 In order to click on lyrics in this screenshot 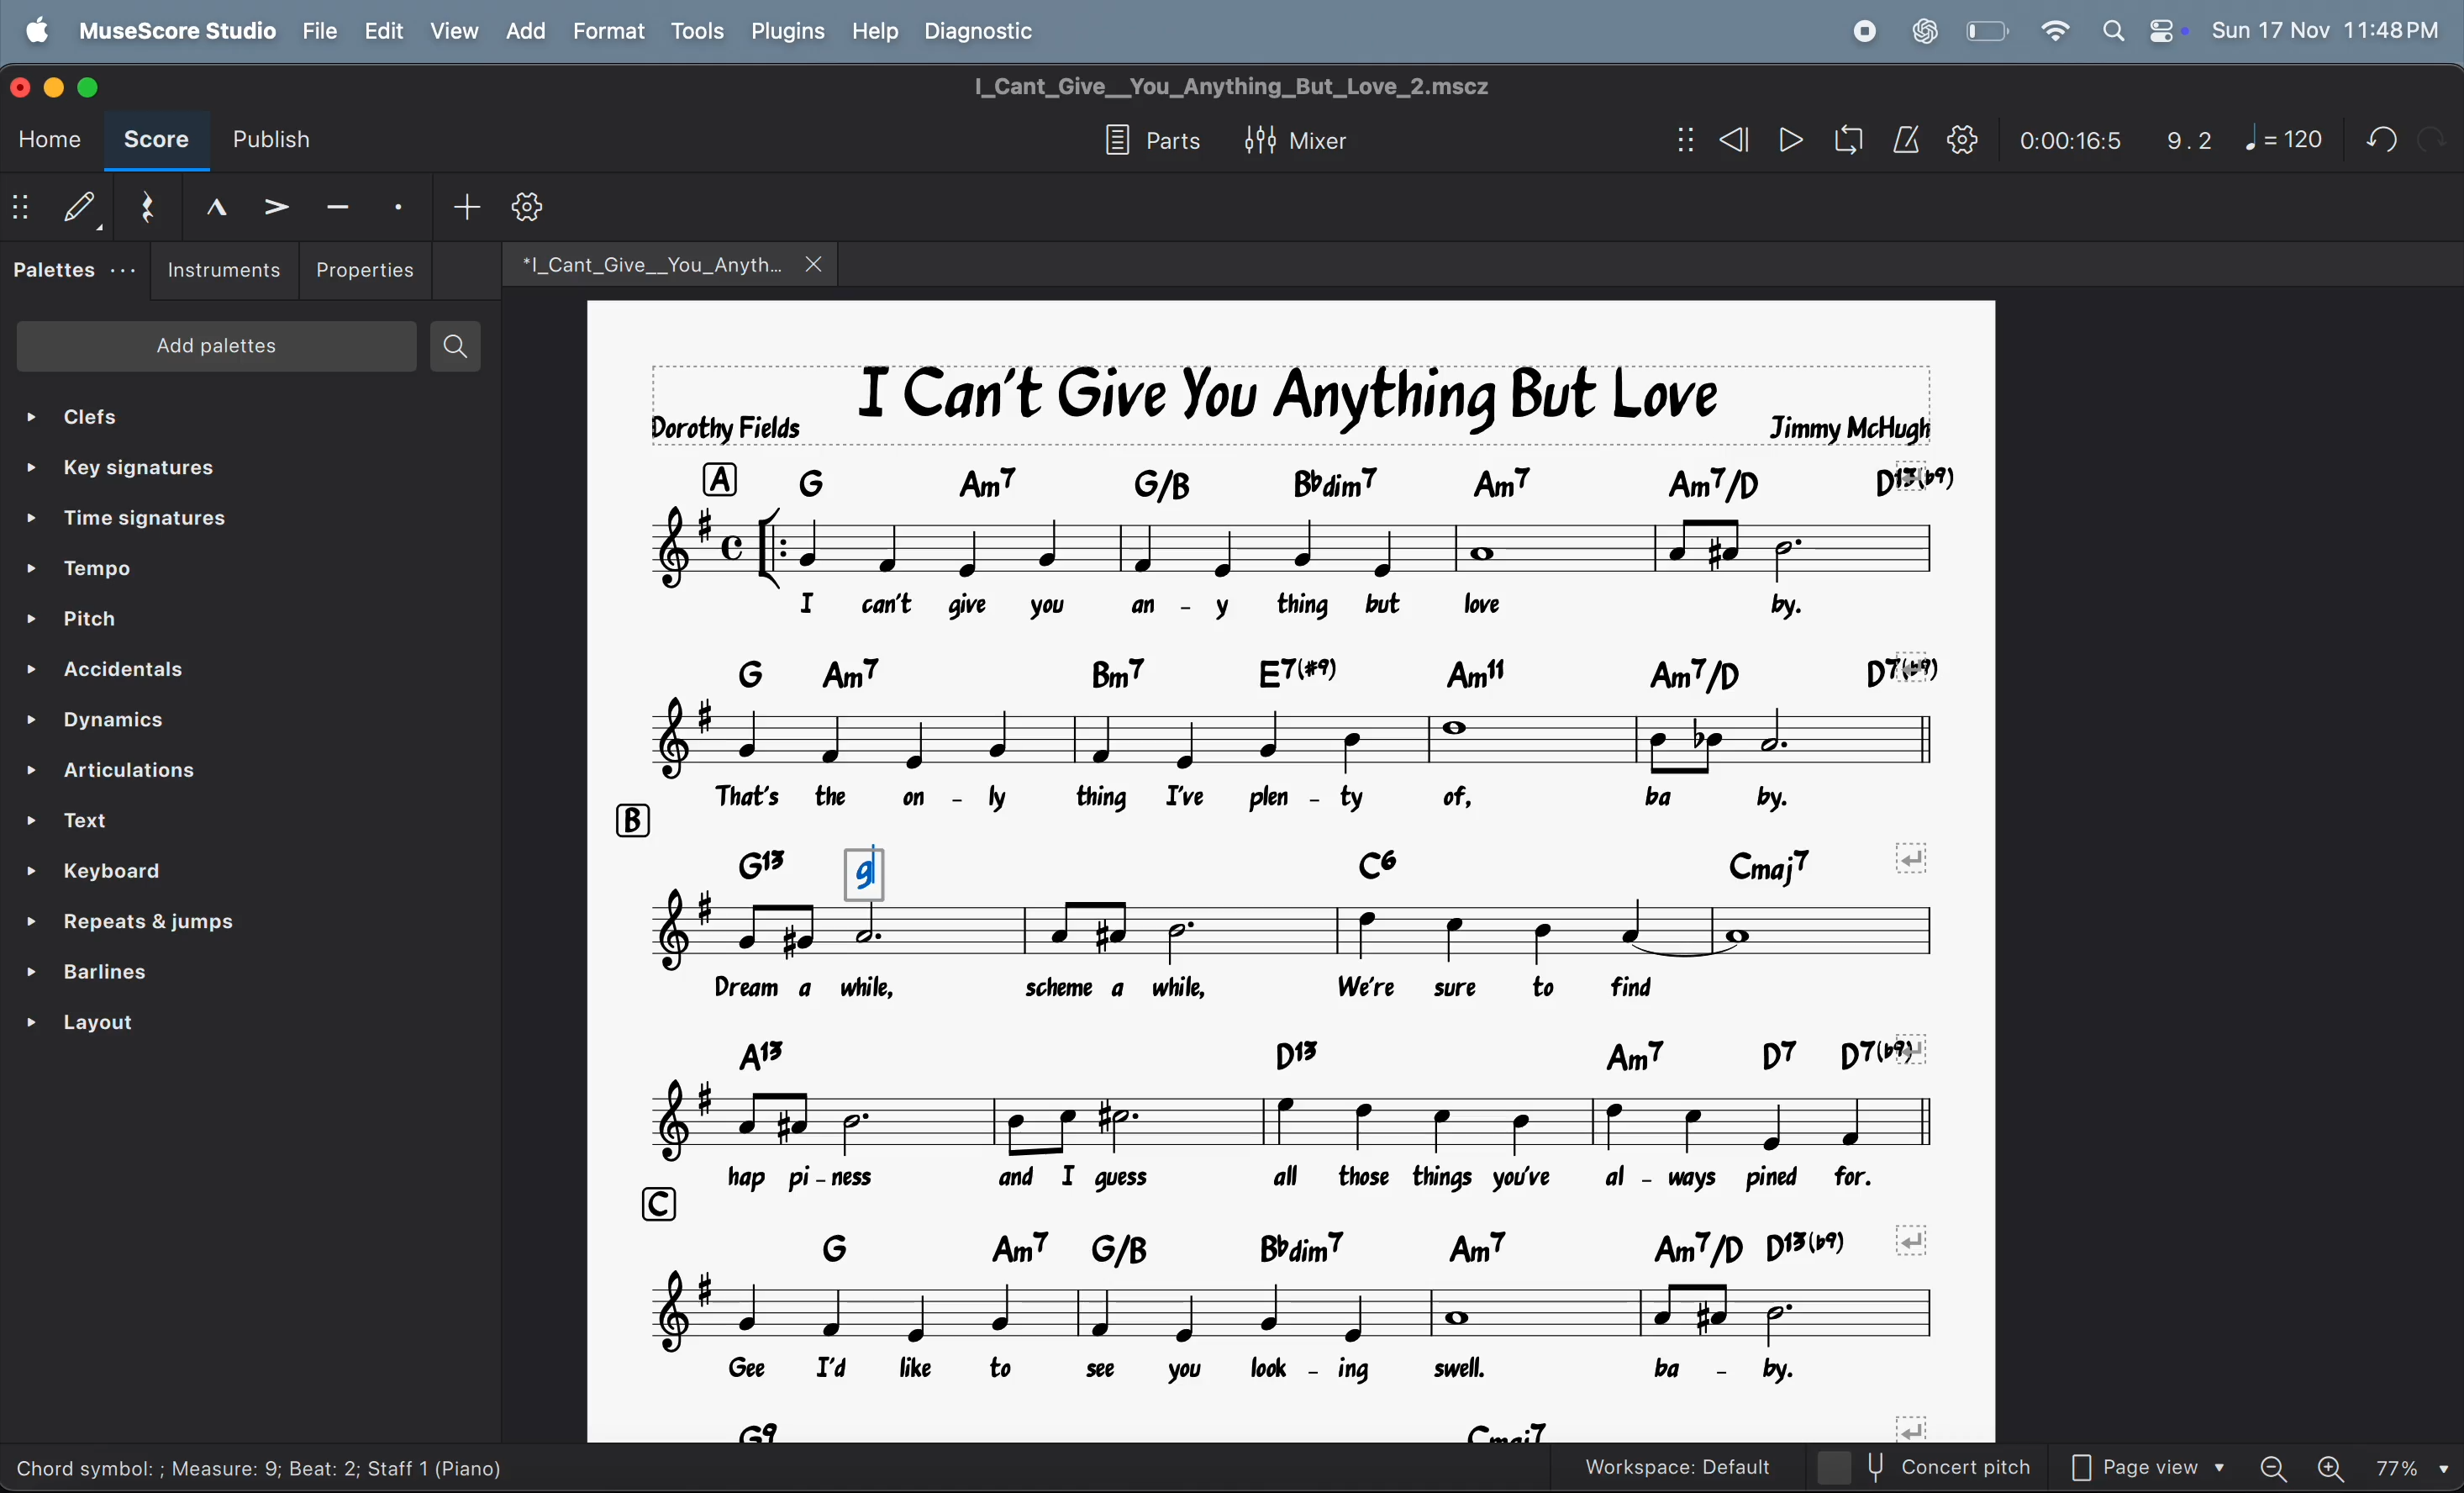, I will do `click(1223, 988)`.